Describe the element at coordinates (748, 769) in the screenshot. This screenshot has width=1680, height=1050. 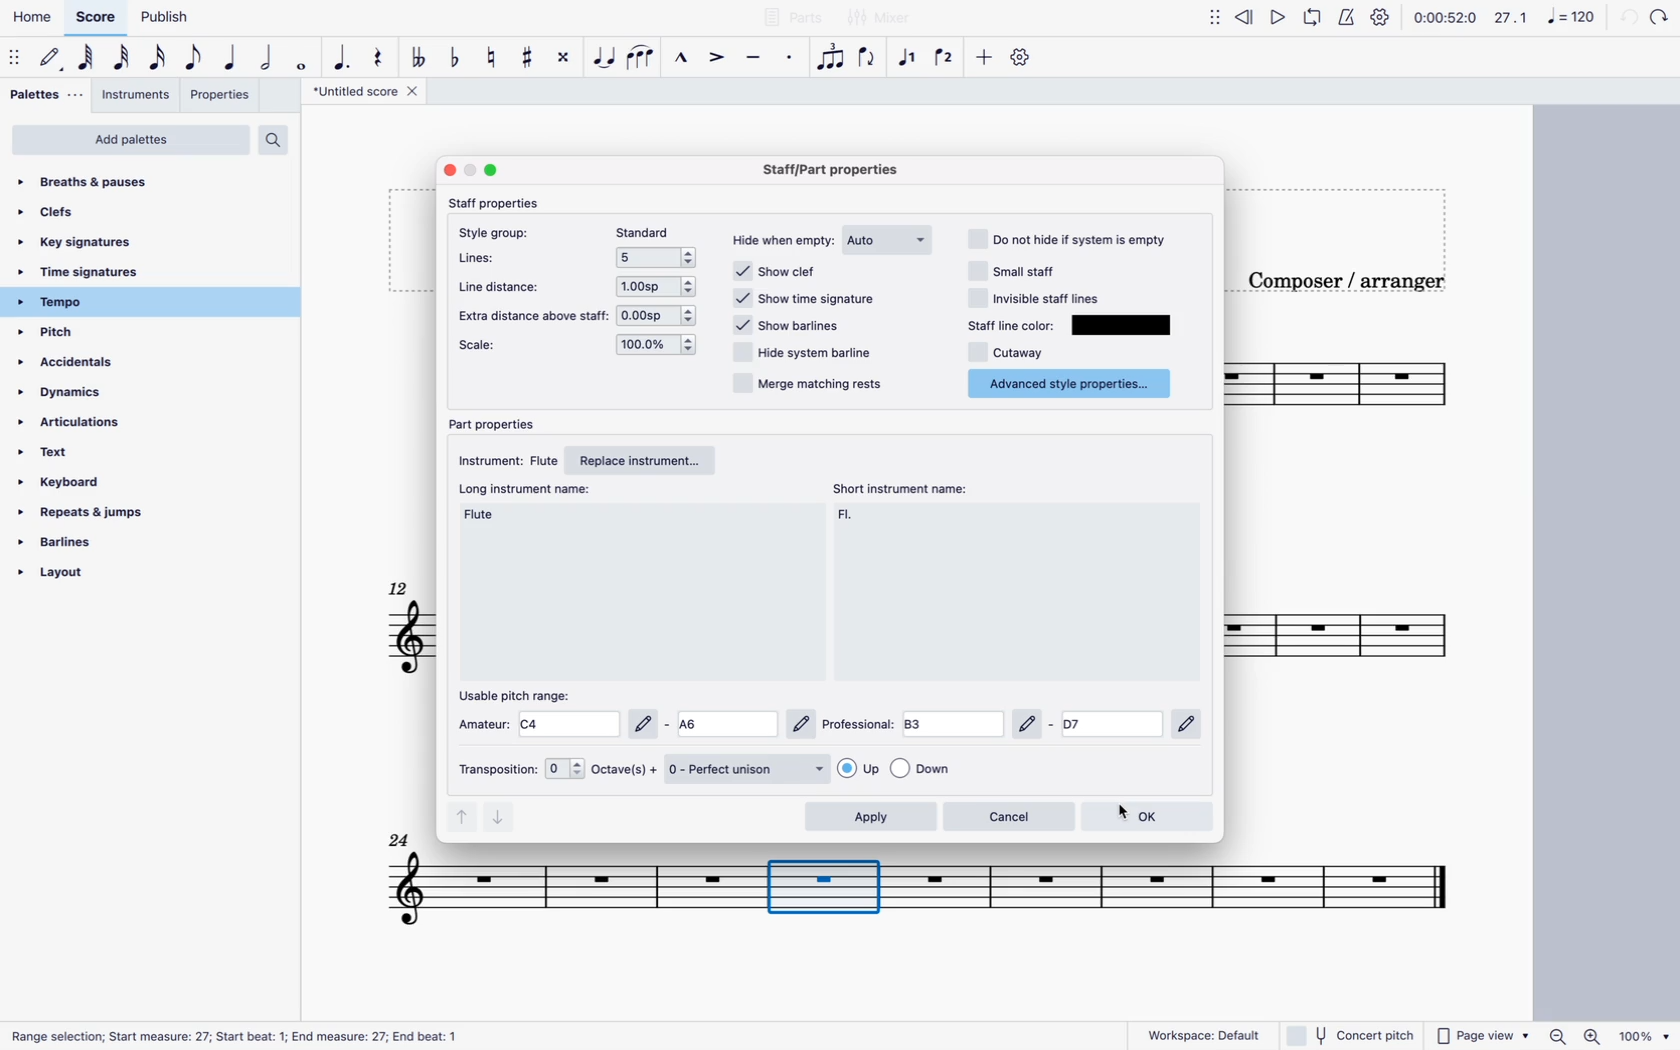
I see `perfect unison` at that location.